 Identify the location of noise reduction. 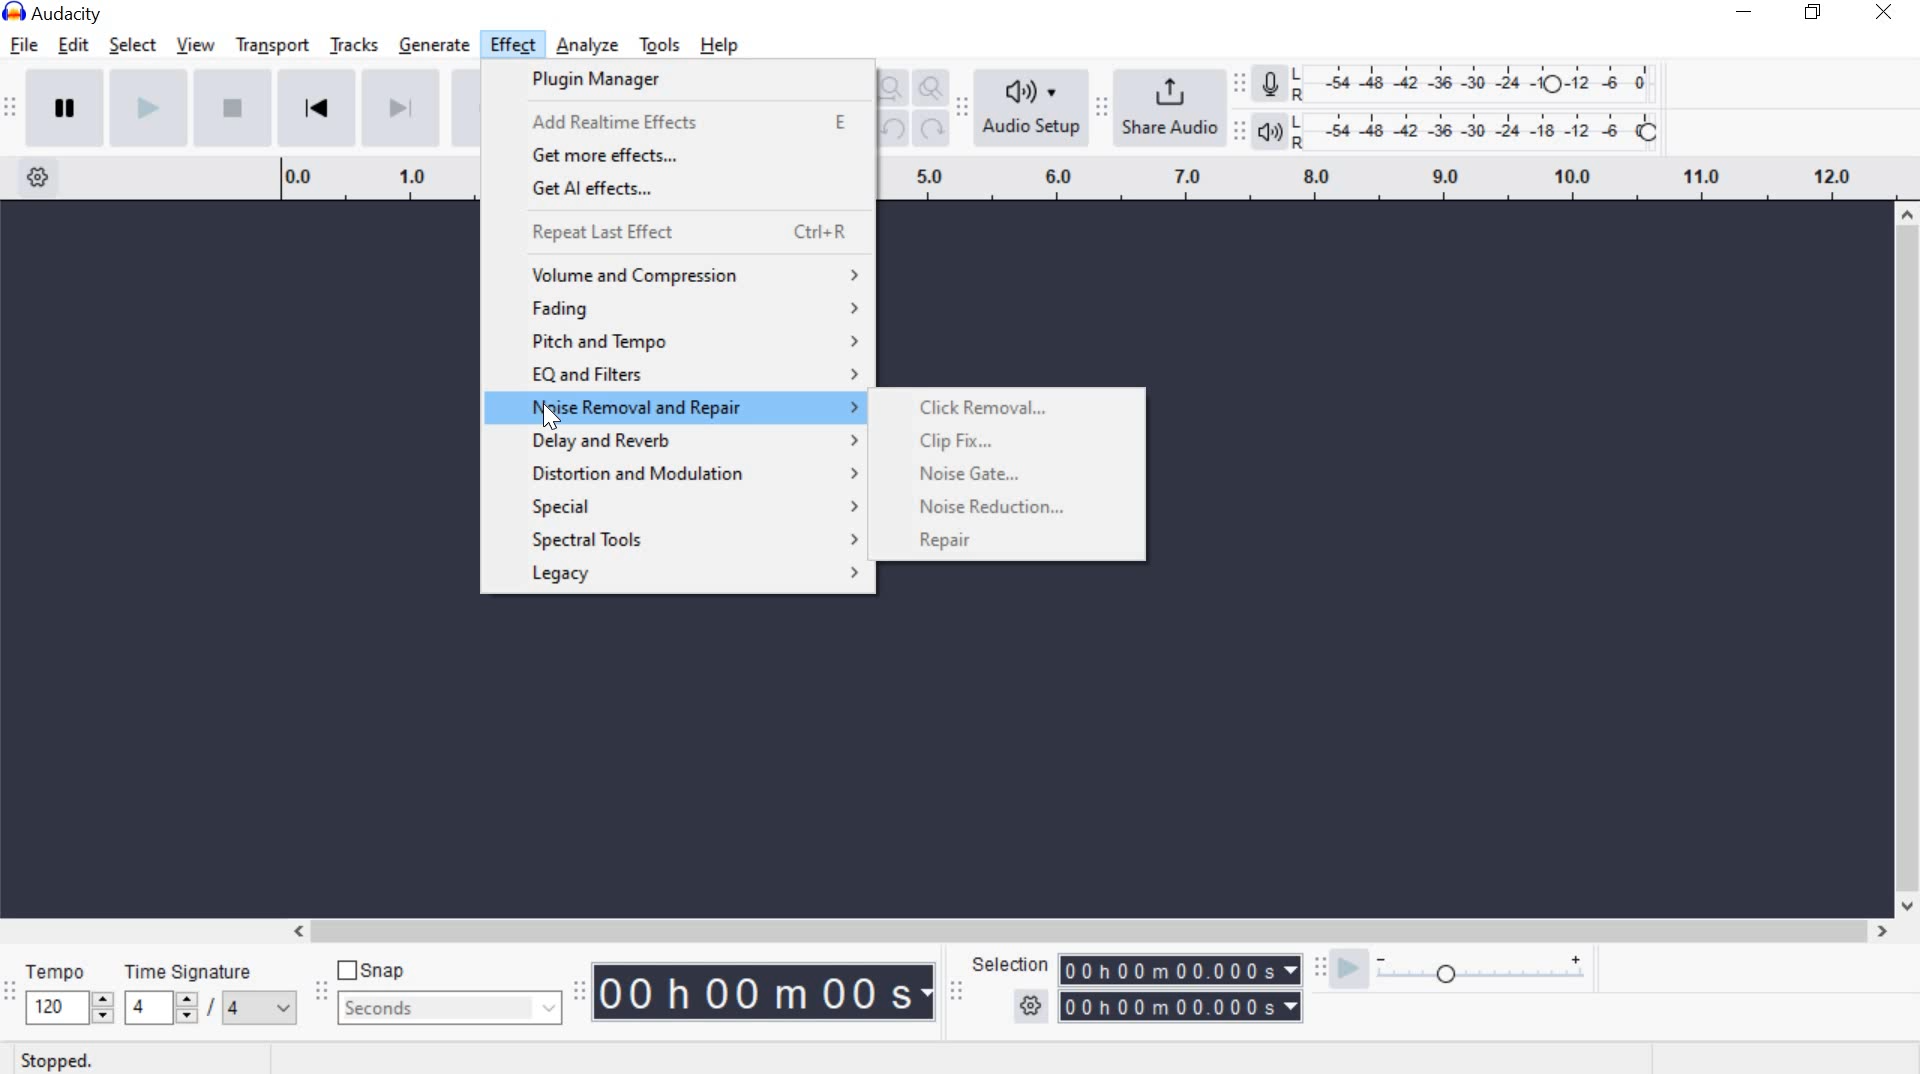
(1004, 508).